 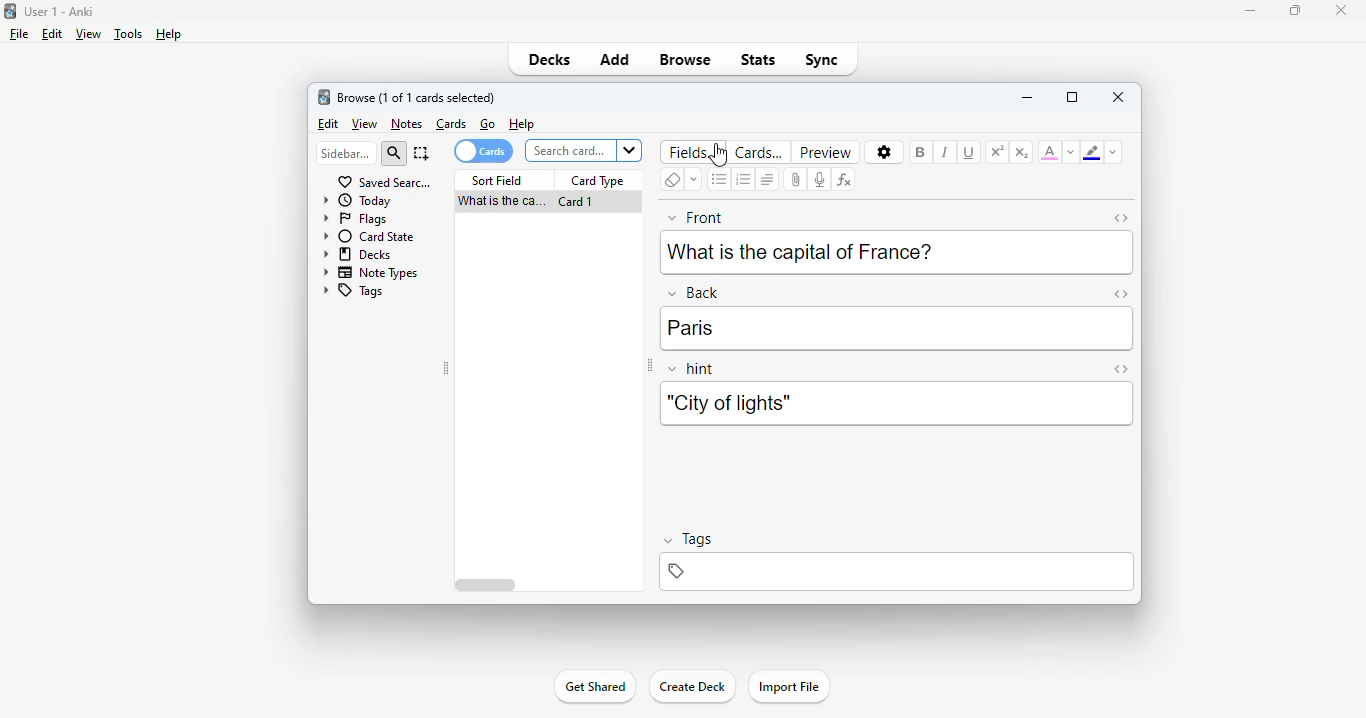 What do you see at coordinates (718, 156) in the screenshot?
I see `cursor` at bounding box center [718, 156].